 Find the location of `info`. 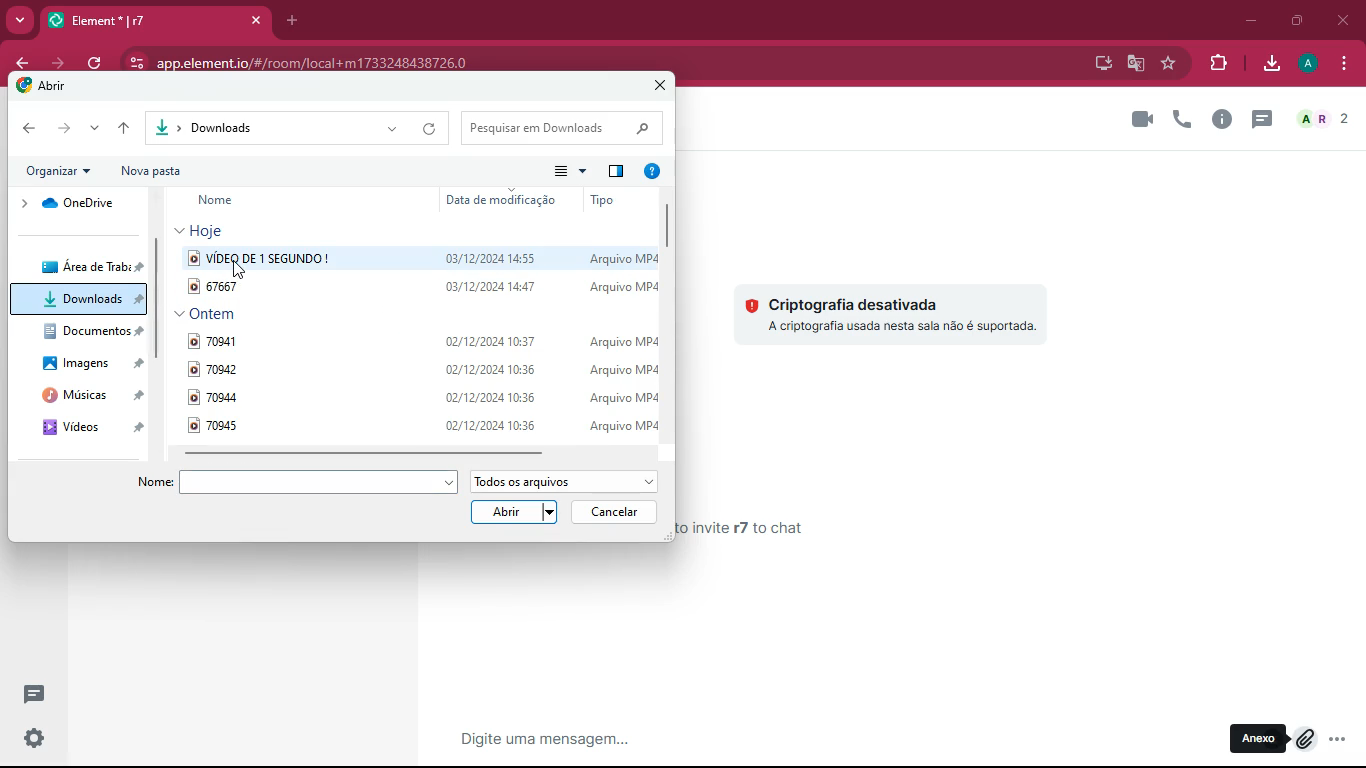

info is located at coordinates (1221, 120).